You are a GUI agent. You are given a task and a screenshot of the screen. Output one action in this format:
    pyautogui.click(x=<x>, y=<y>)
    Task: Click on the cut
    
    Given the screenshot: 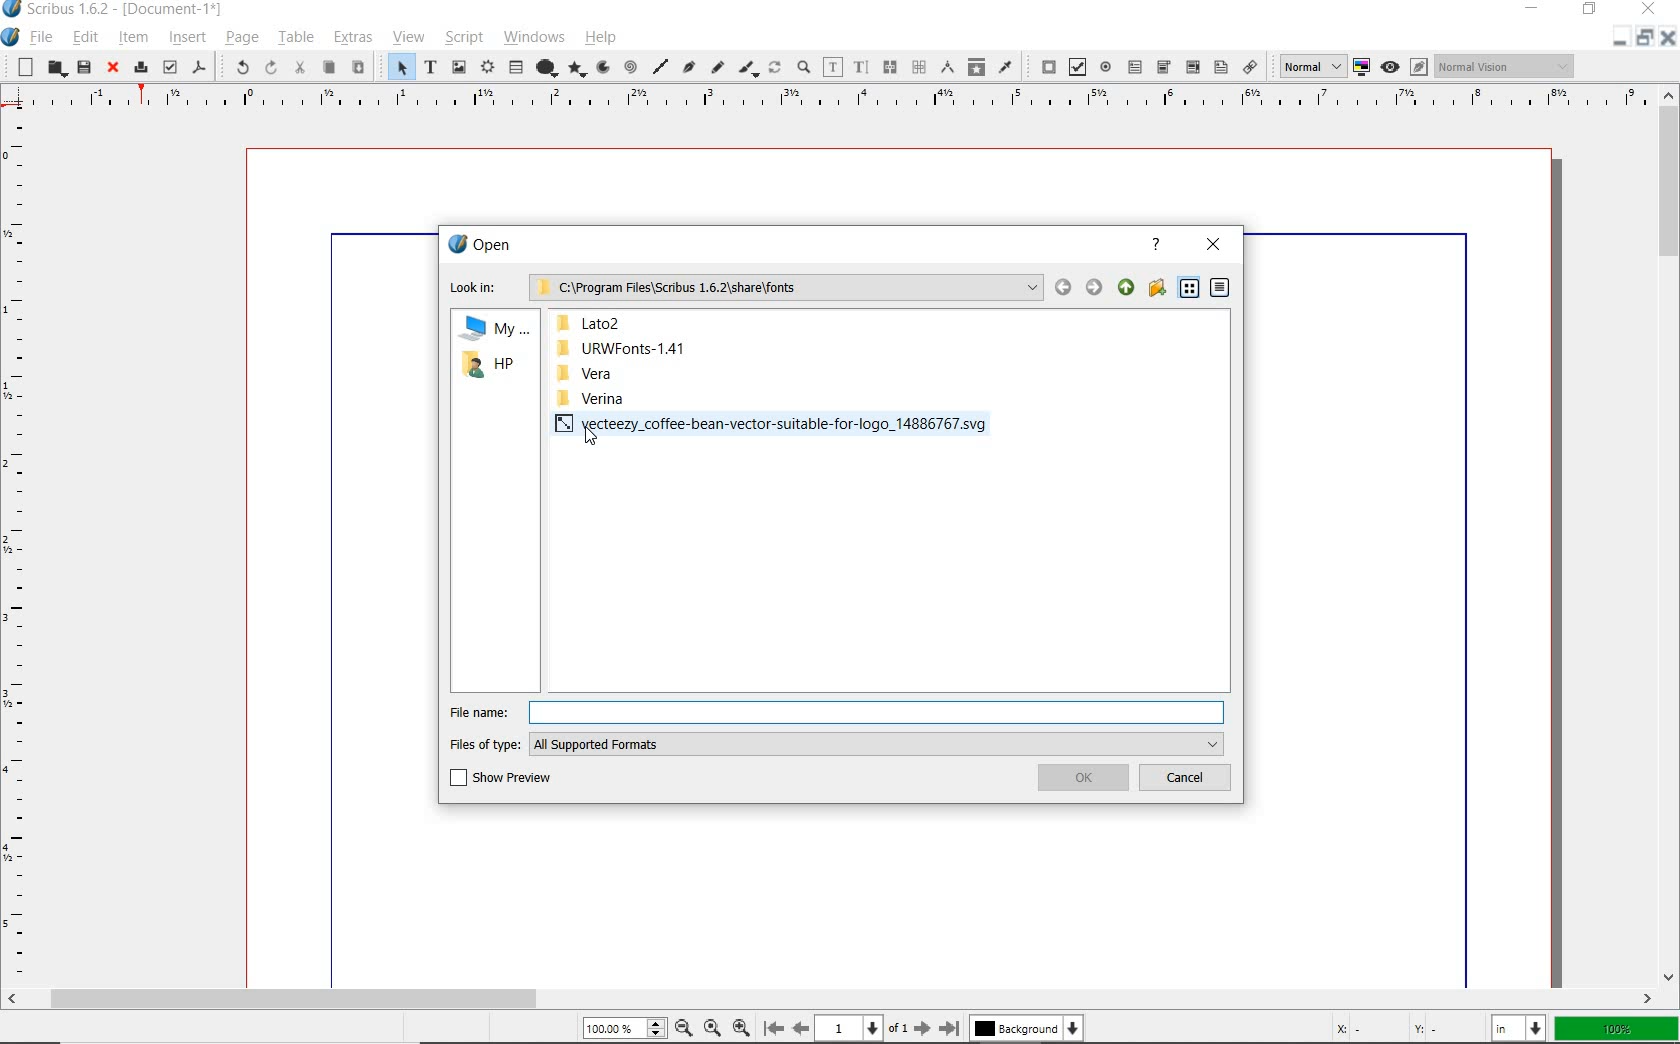 What is the action you would take?
    pyautogui.click(x=302, y=68)
    